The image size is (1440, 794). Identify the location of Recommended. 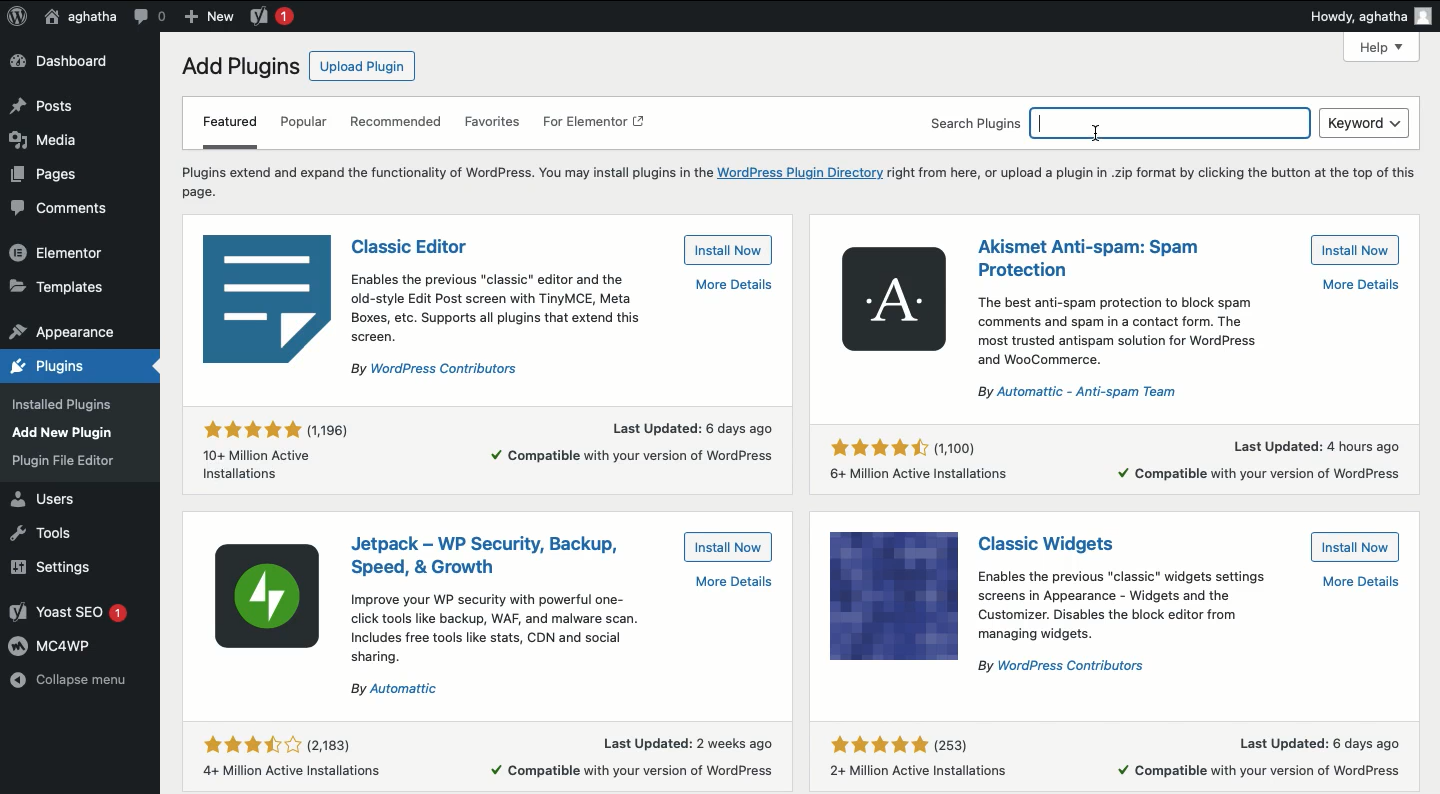
(399, 124).